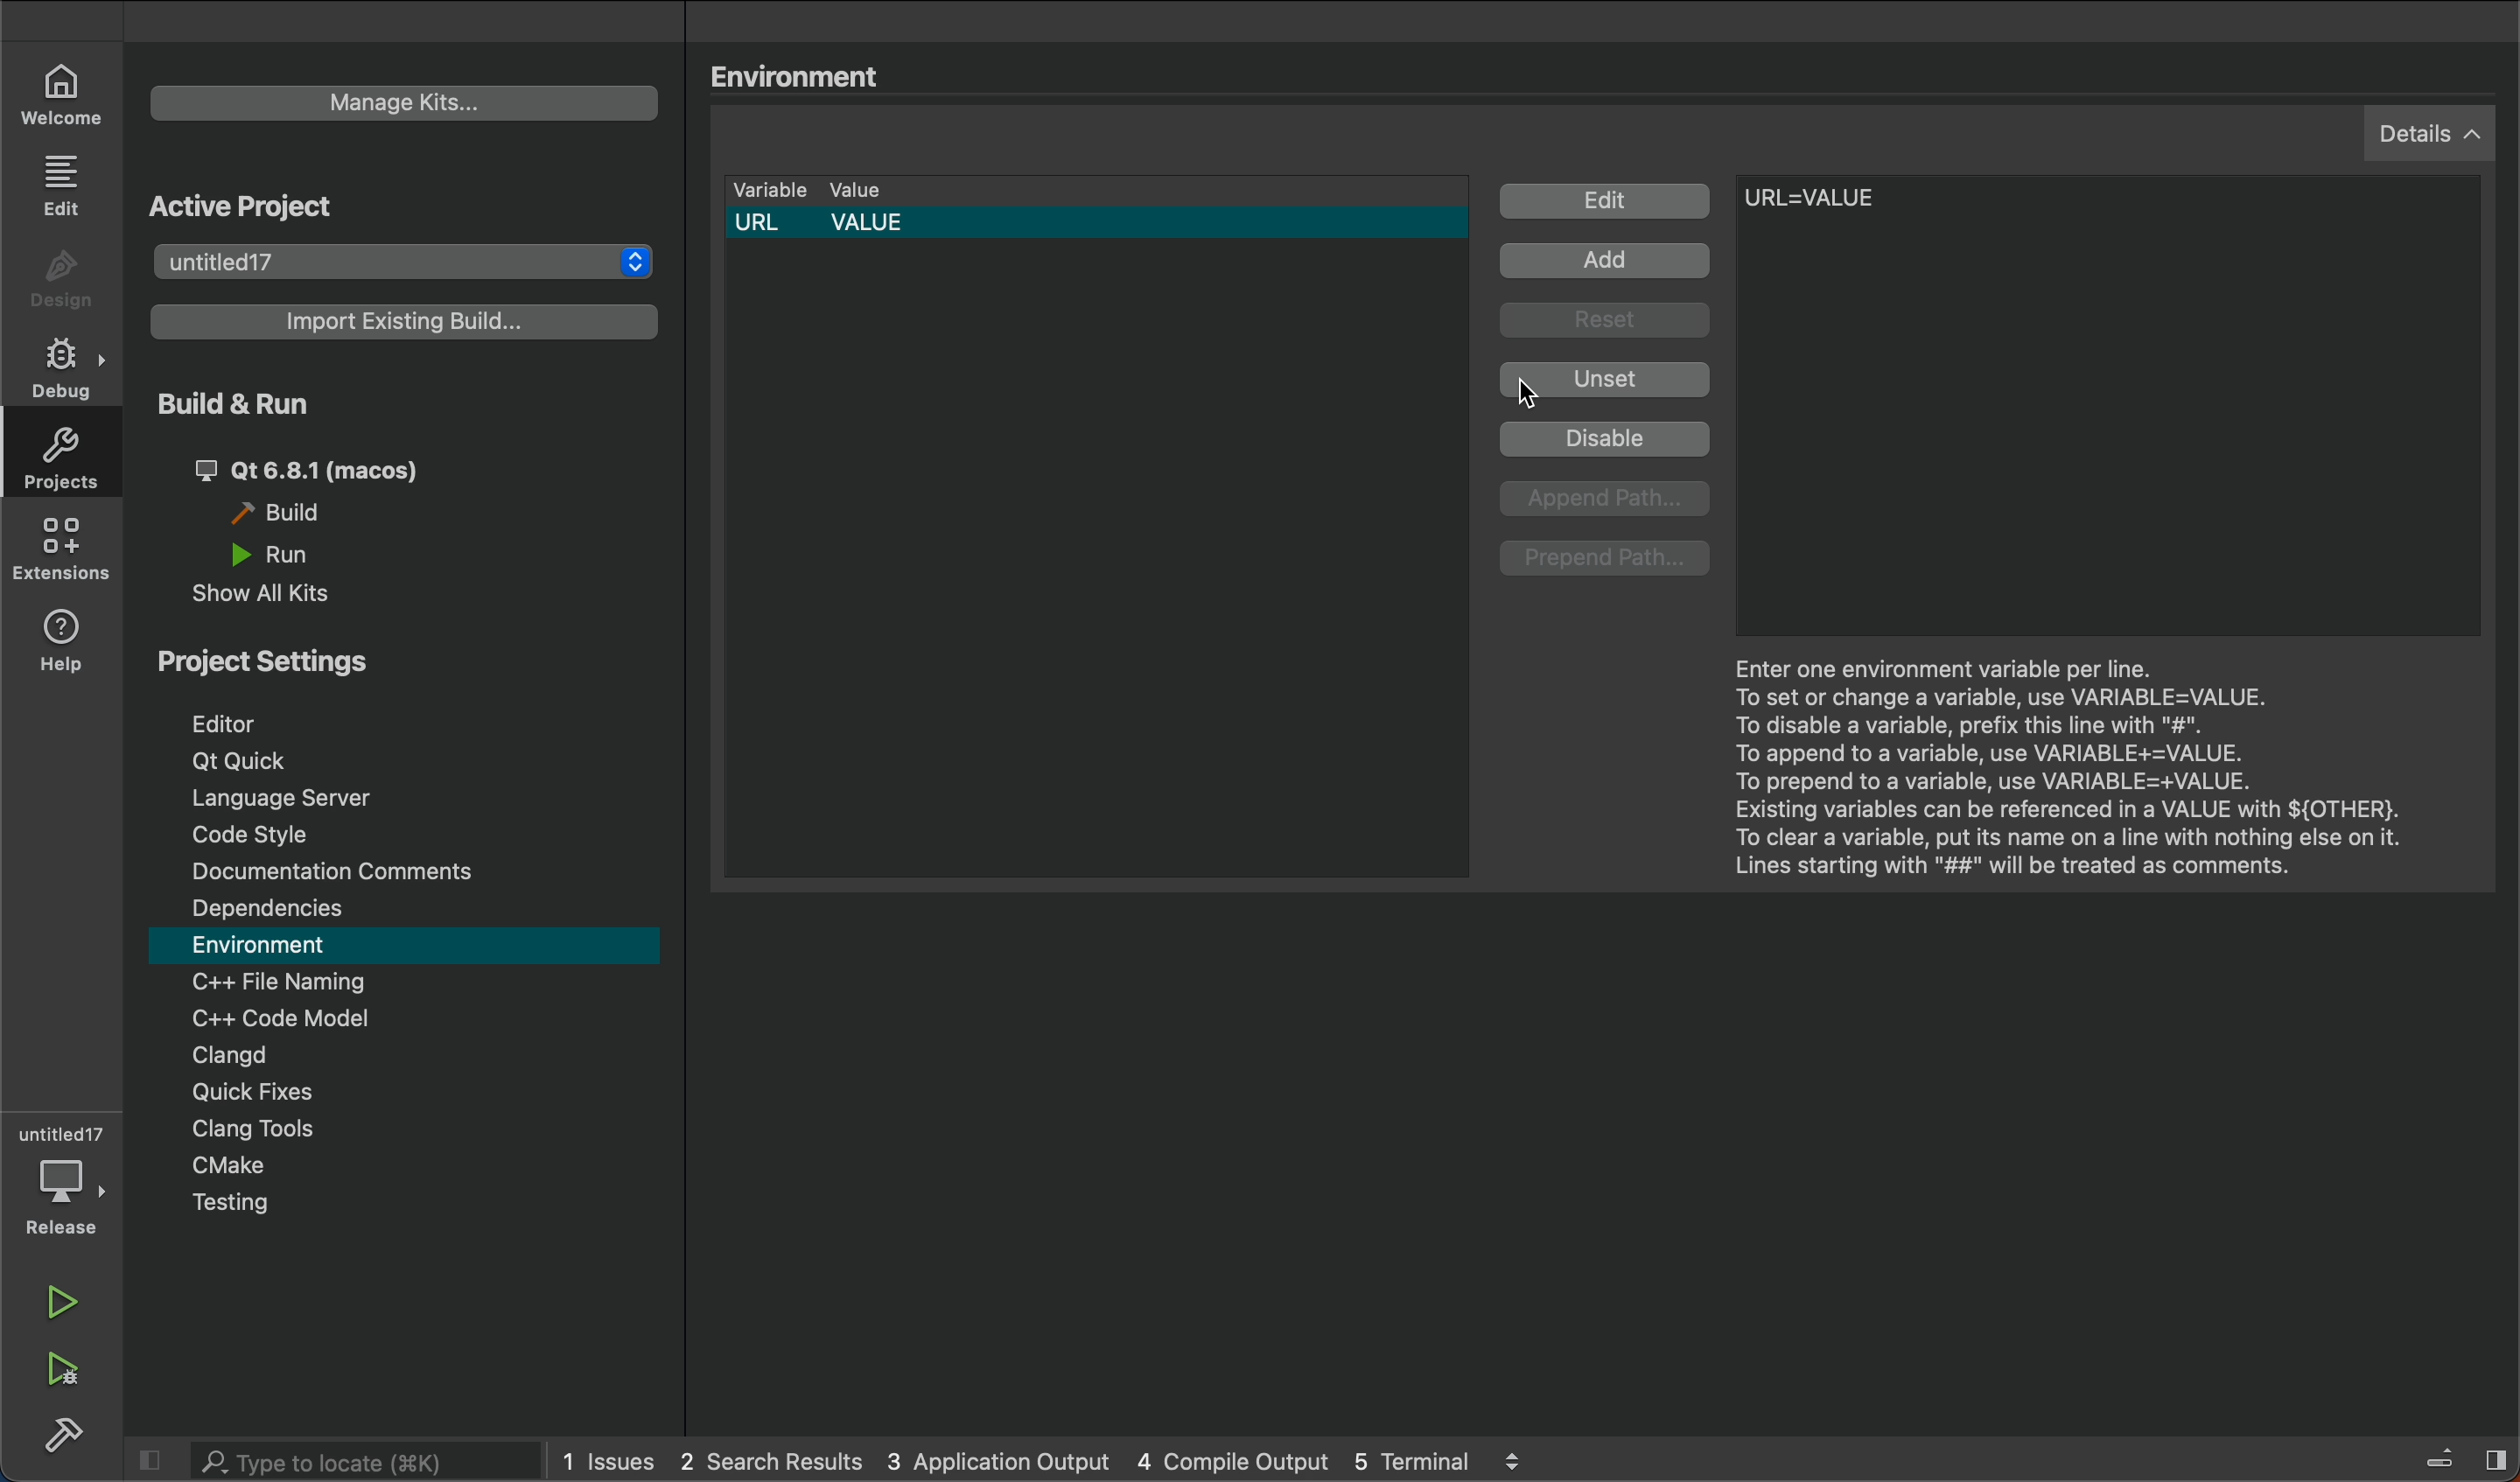 This screenshot has width=2520, height=1482. Describe the element at coordinates (224, 1054) in the screenshot. I see `clangd` at that location.